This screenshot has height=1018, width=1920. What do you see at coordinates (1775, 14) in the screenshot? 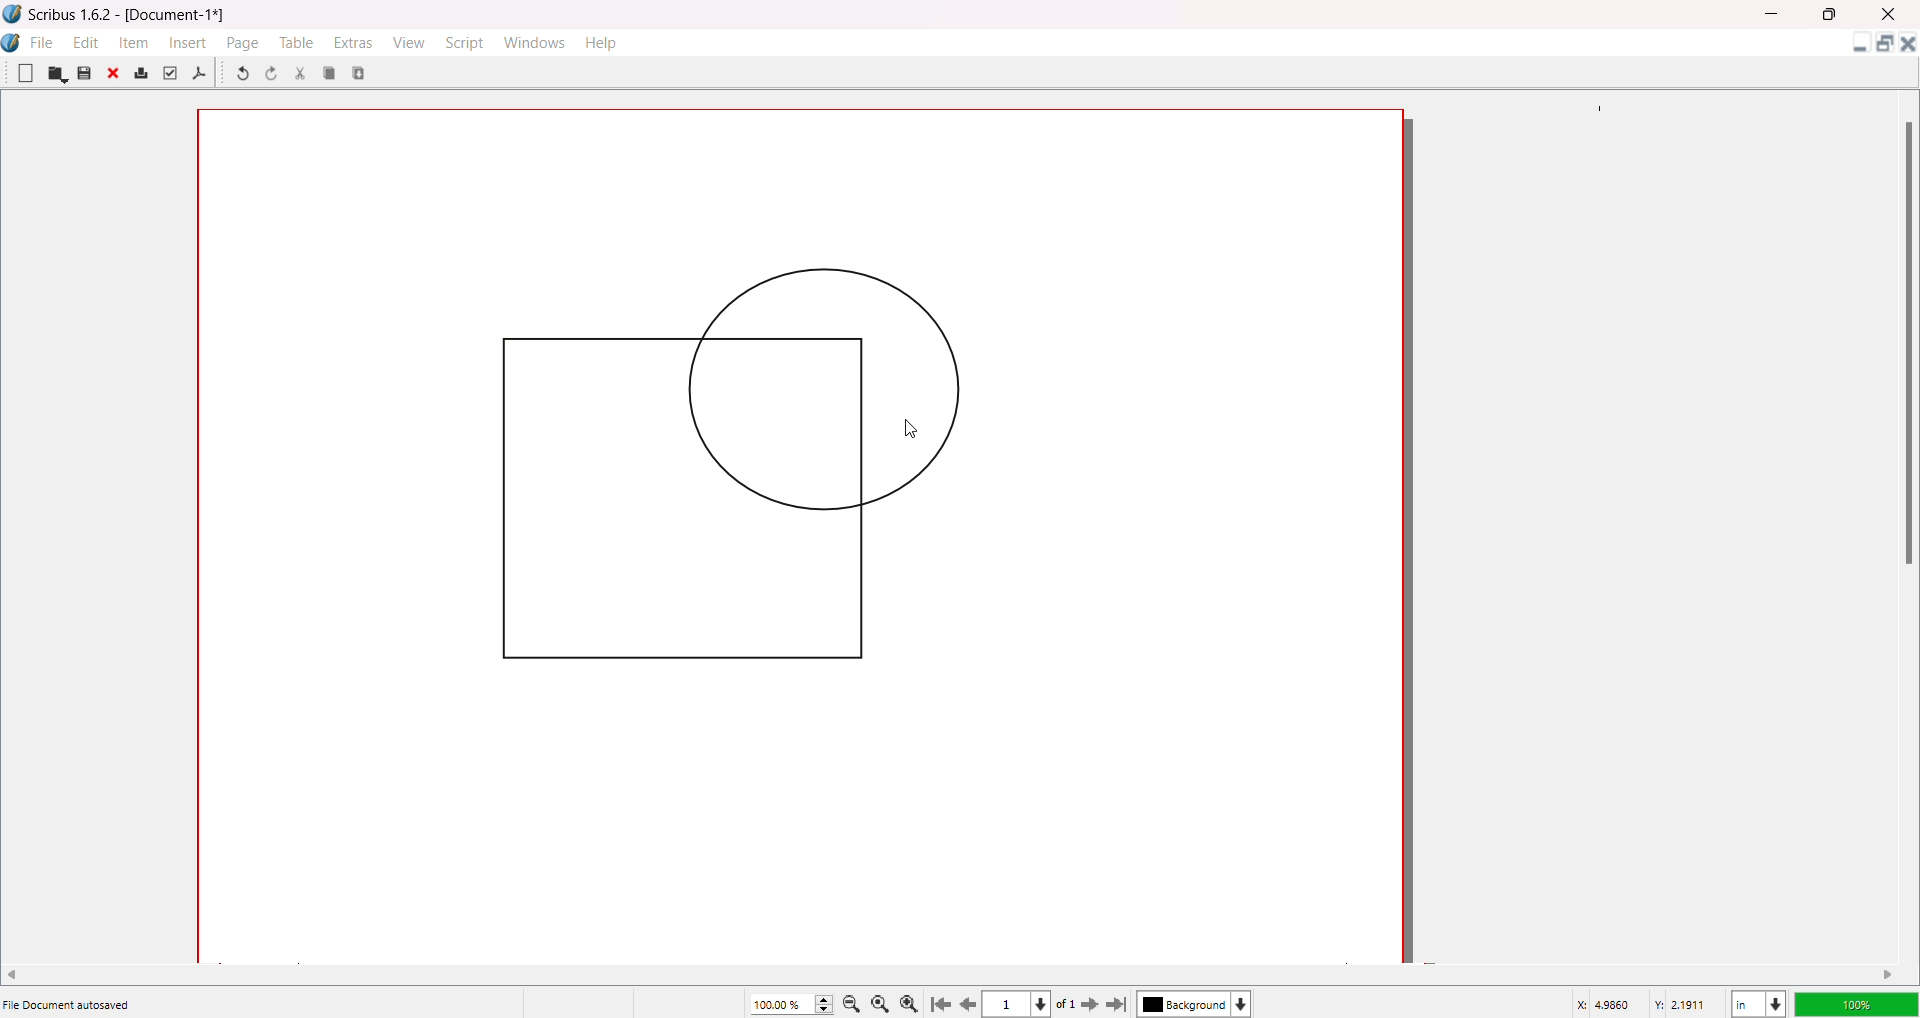
I see `MInimize` at bounding box center [1775, 14].